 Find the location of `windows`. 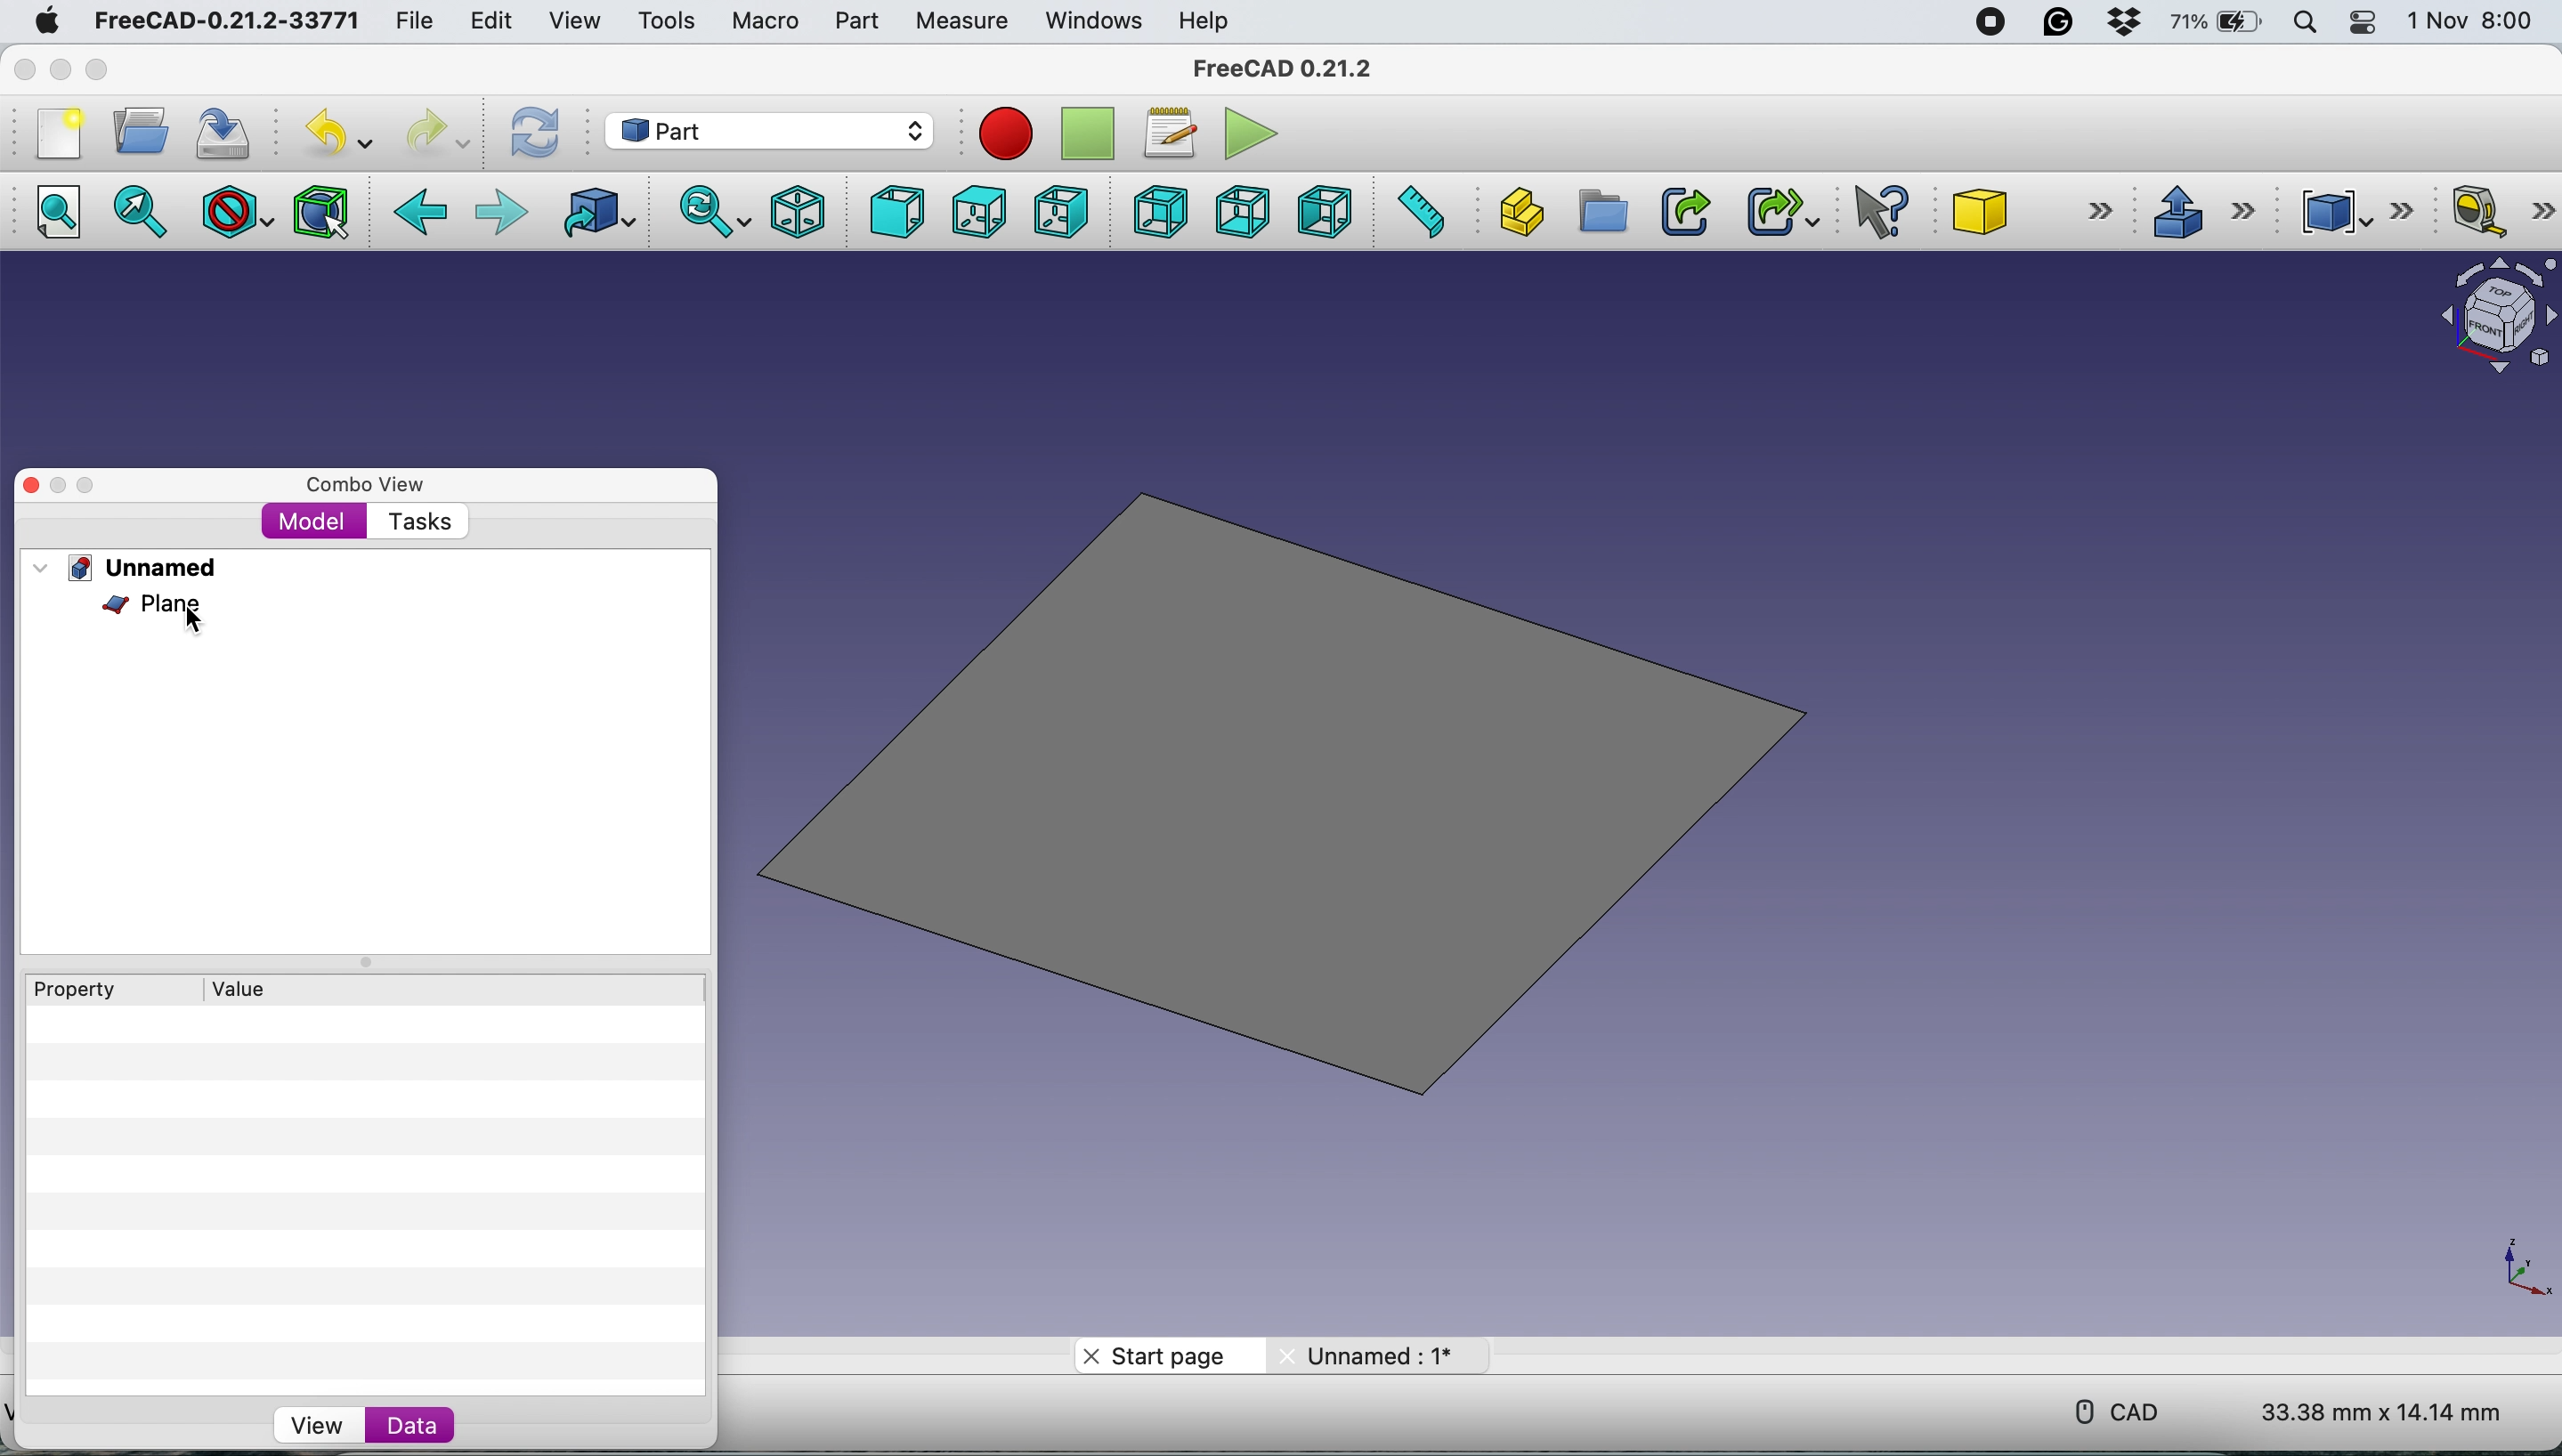

windows is located at coordinates (1097, 21).